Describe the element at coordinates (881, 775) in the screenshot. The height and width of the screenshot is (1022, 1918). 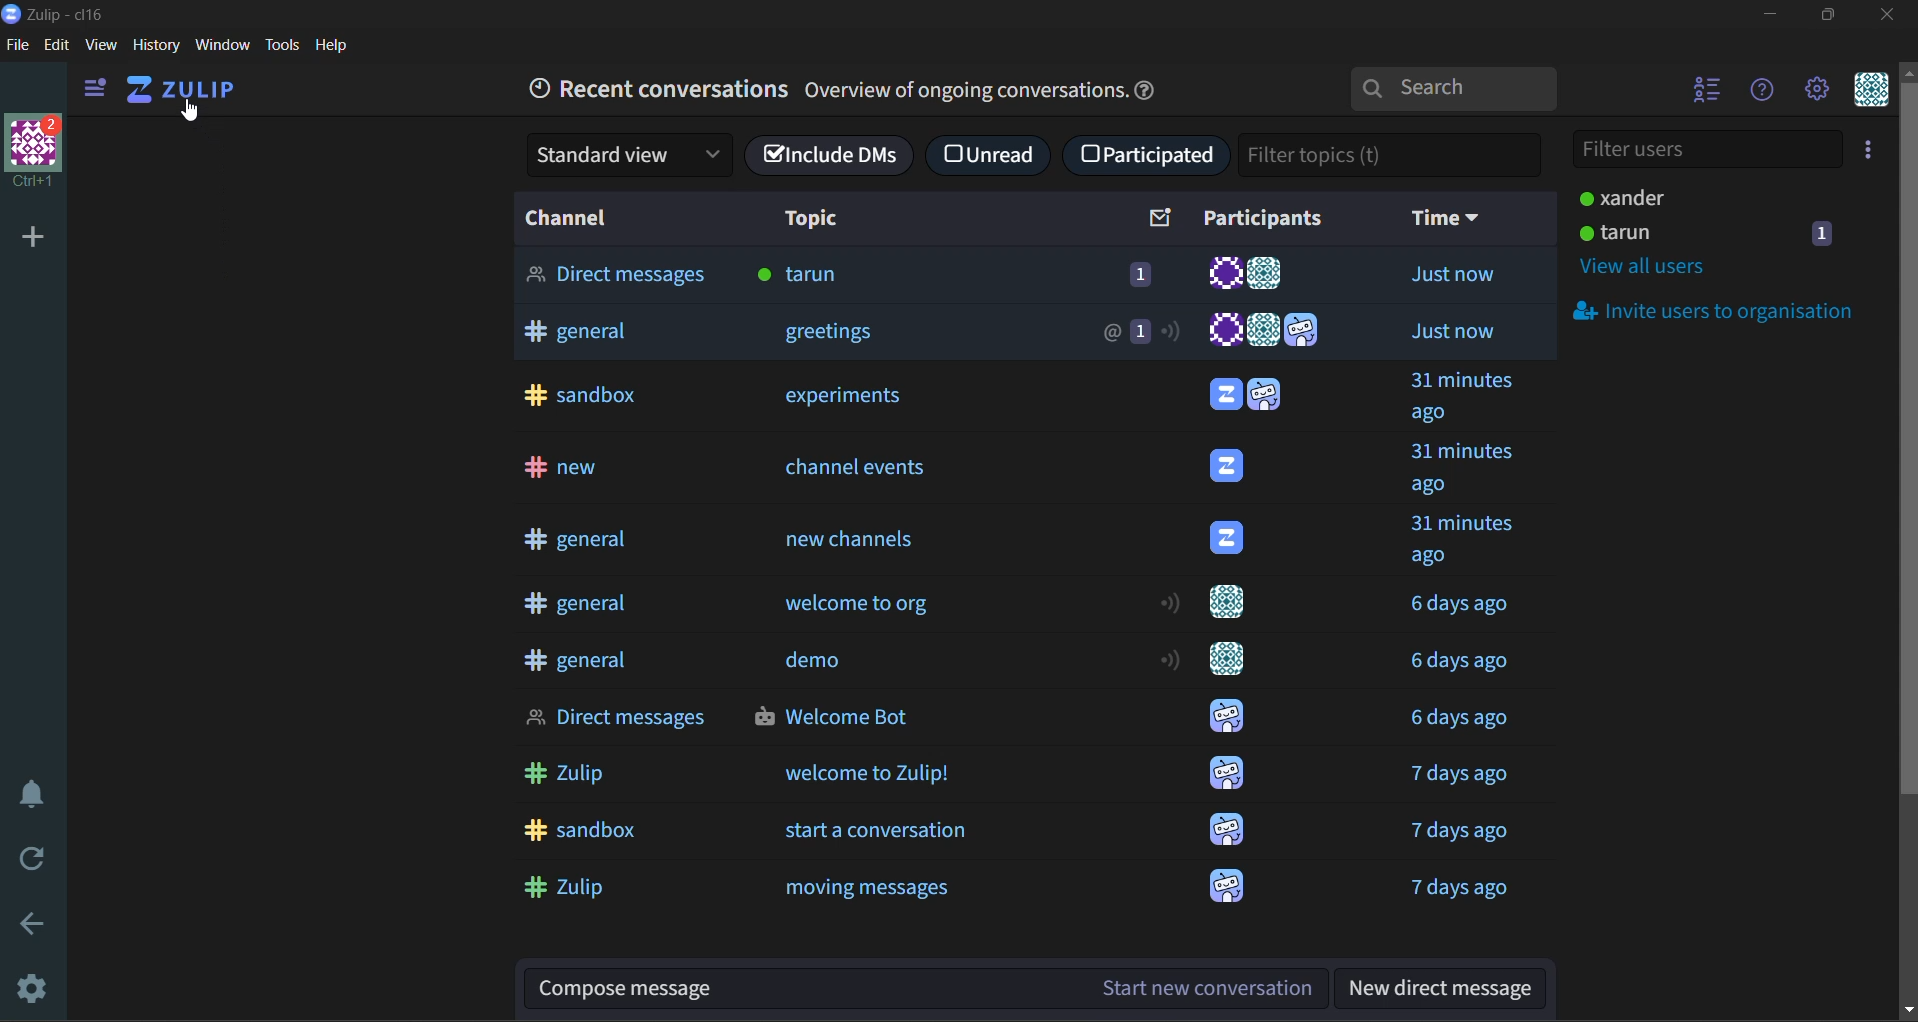
I see `welcome to Zulip!` at that location.